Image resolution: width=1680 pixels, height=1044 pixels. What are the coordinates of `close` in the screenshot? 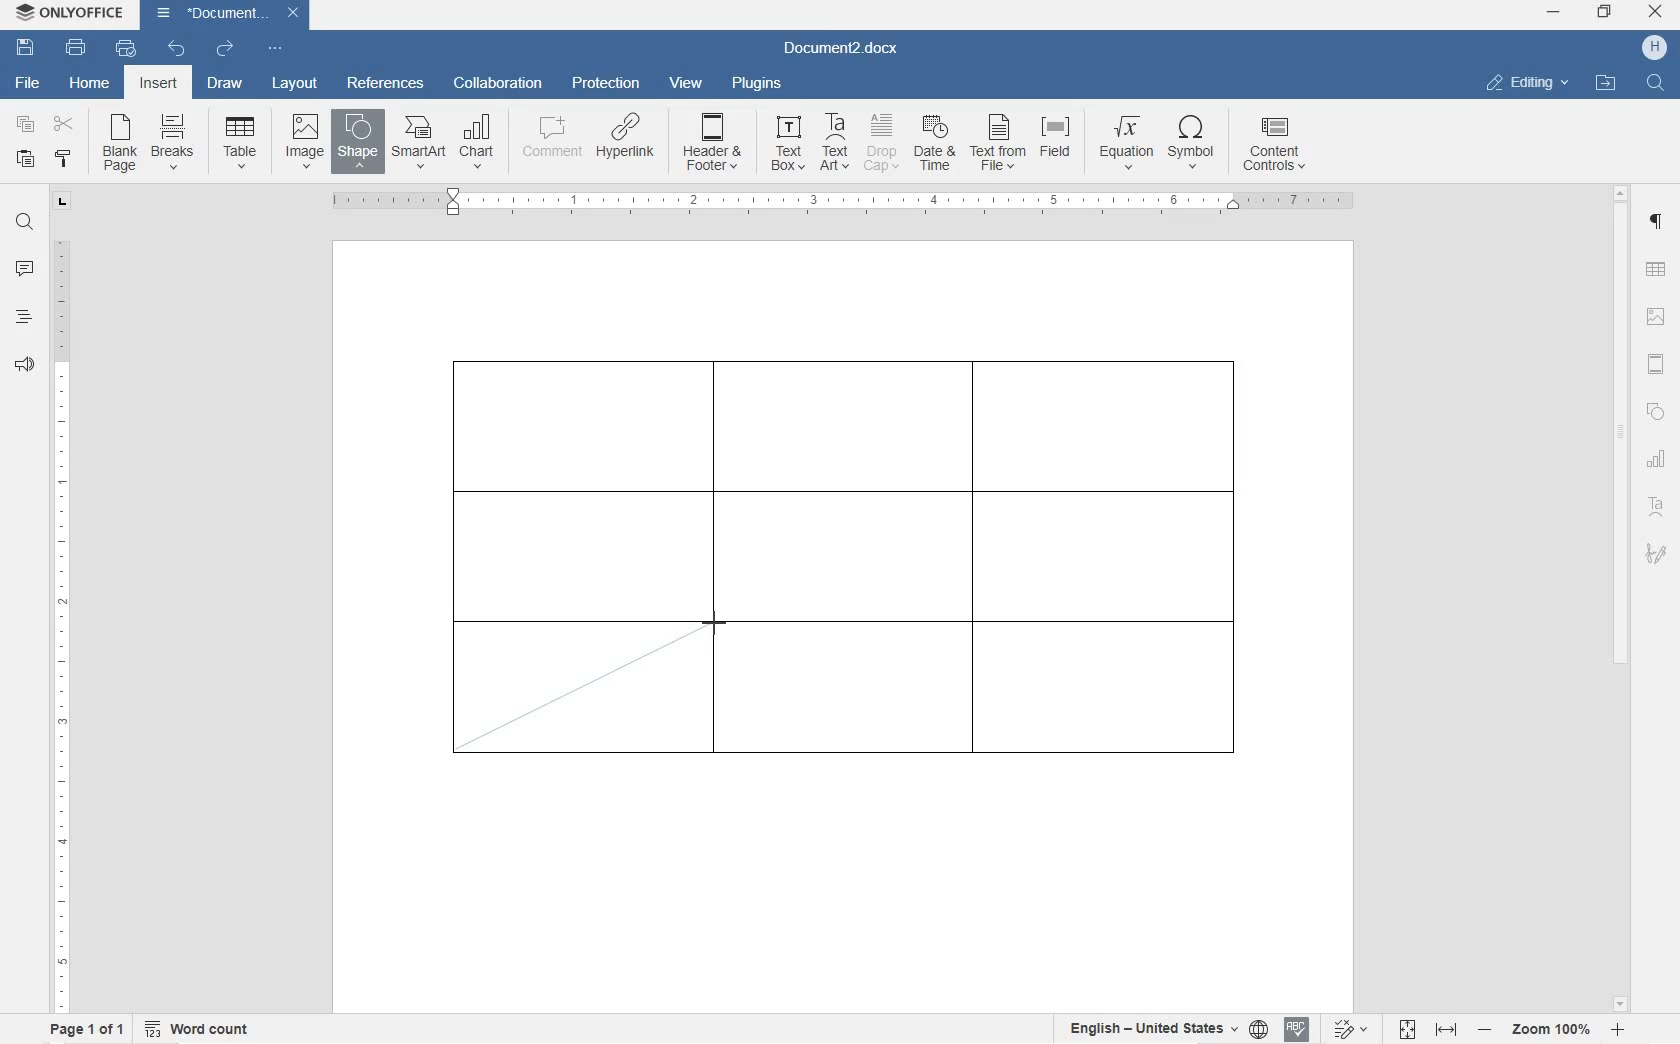 It's located at (1655, 13).